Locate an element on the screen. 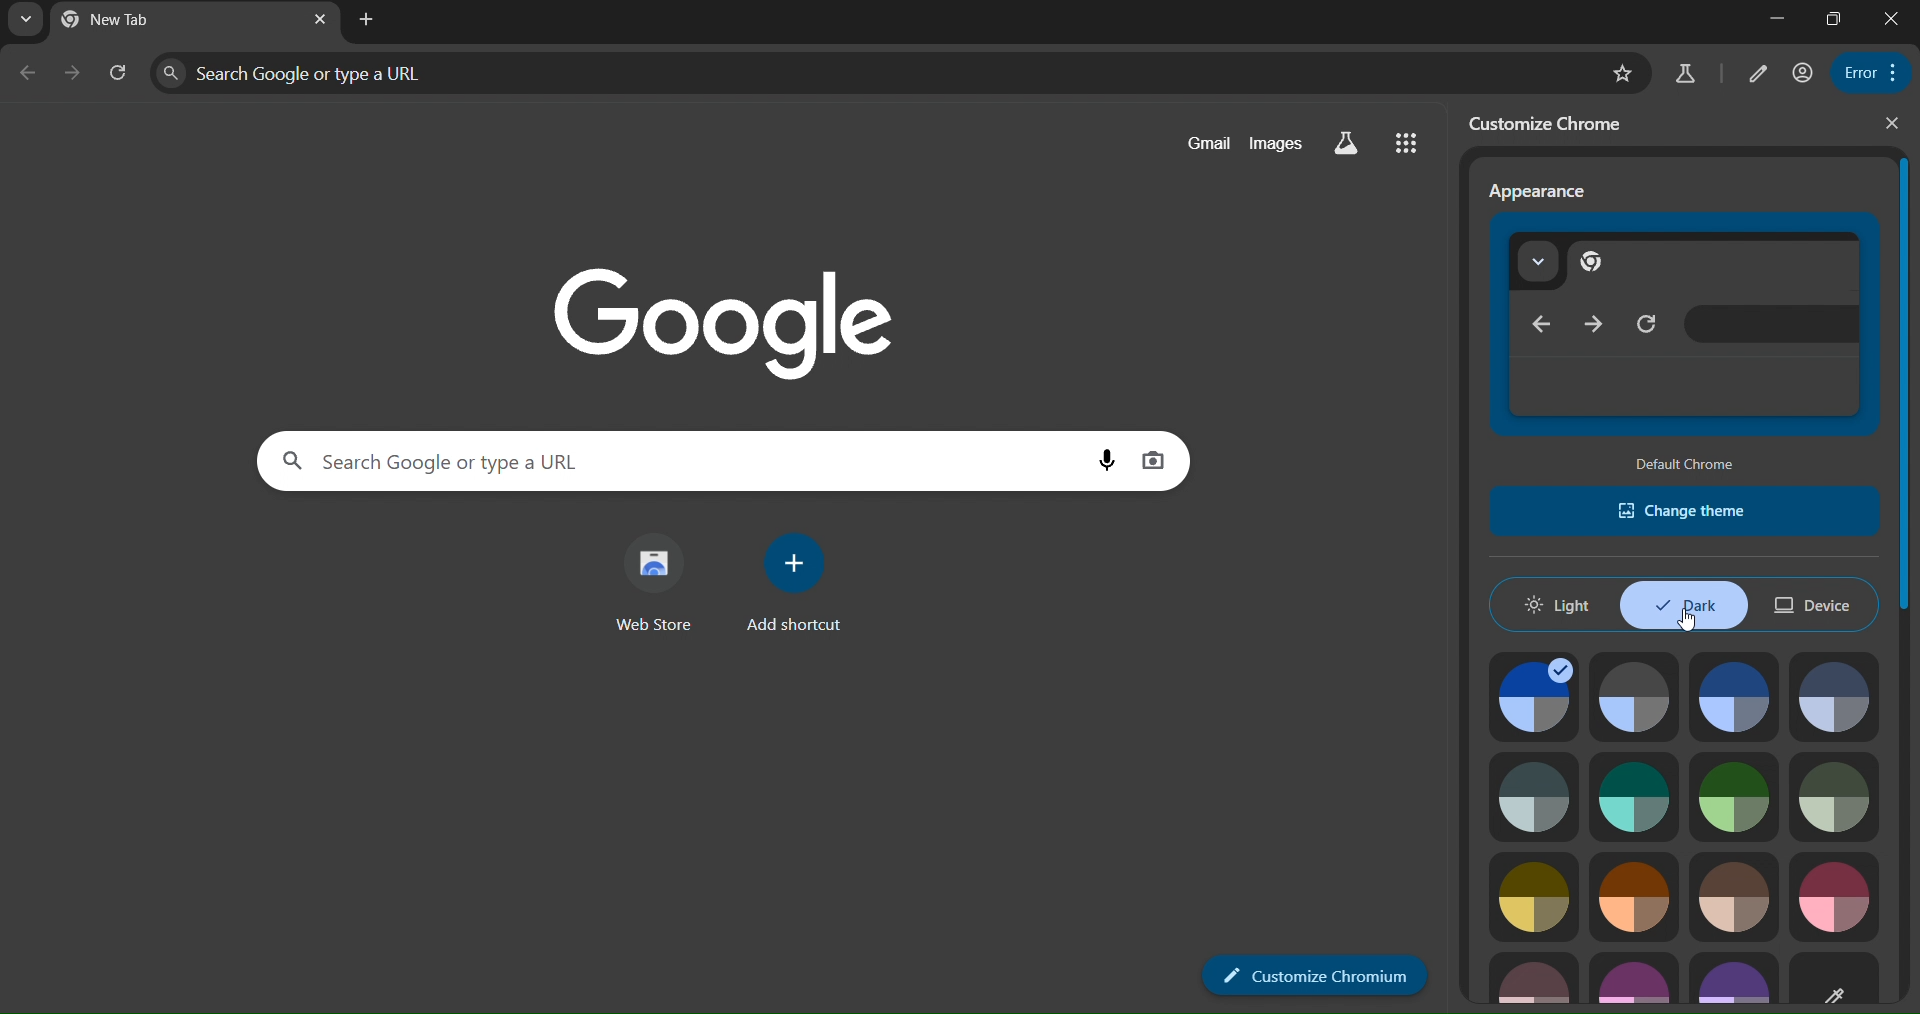 This screenshot has height=1014, width=1920. customize chrome is located at coordinates (1549, 125).